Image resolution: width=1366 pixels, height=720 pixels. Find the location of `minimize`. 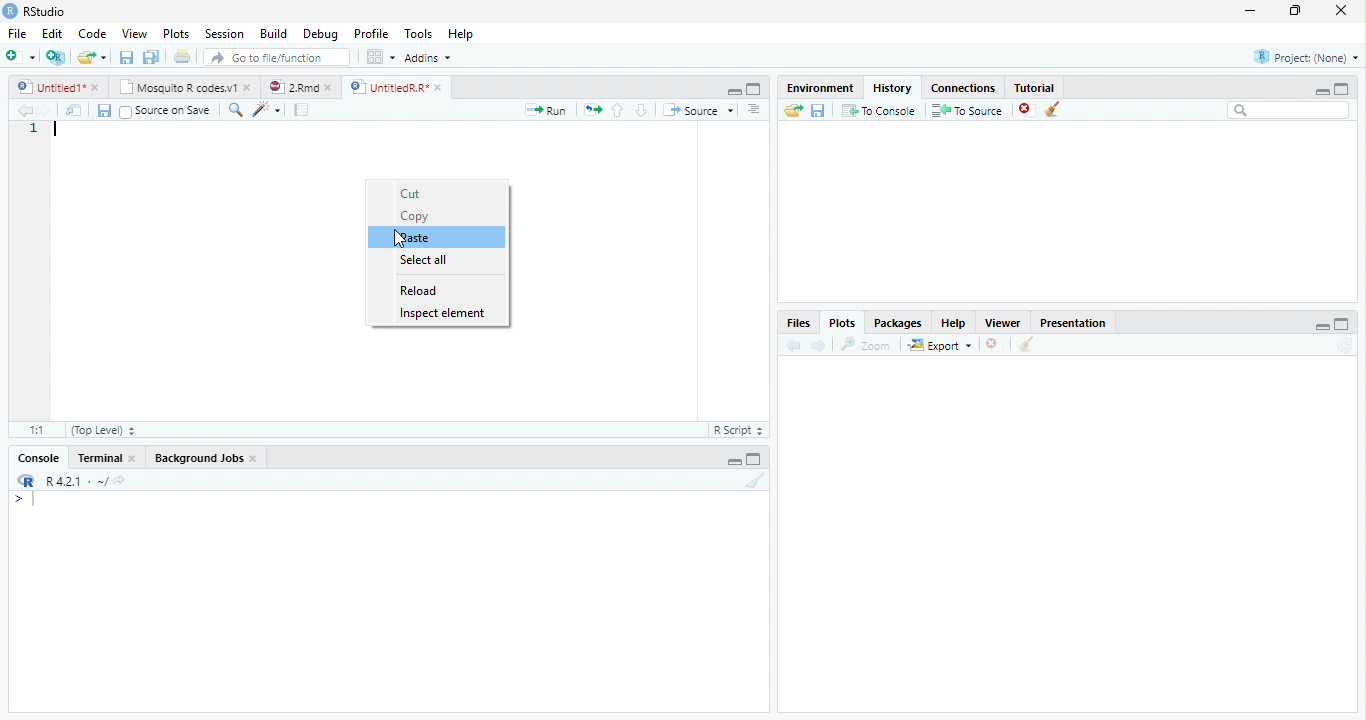

minimize is located at coordinates (734, 462).